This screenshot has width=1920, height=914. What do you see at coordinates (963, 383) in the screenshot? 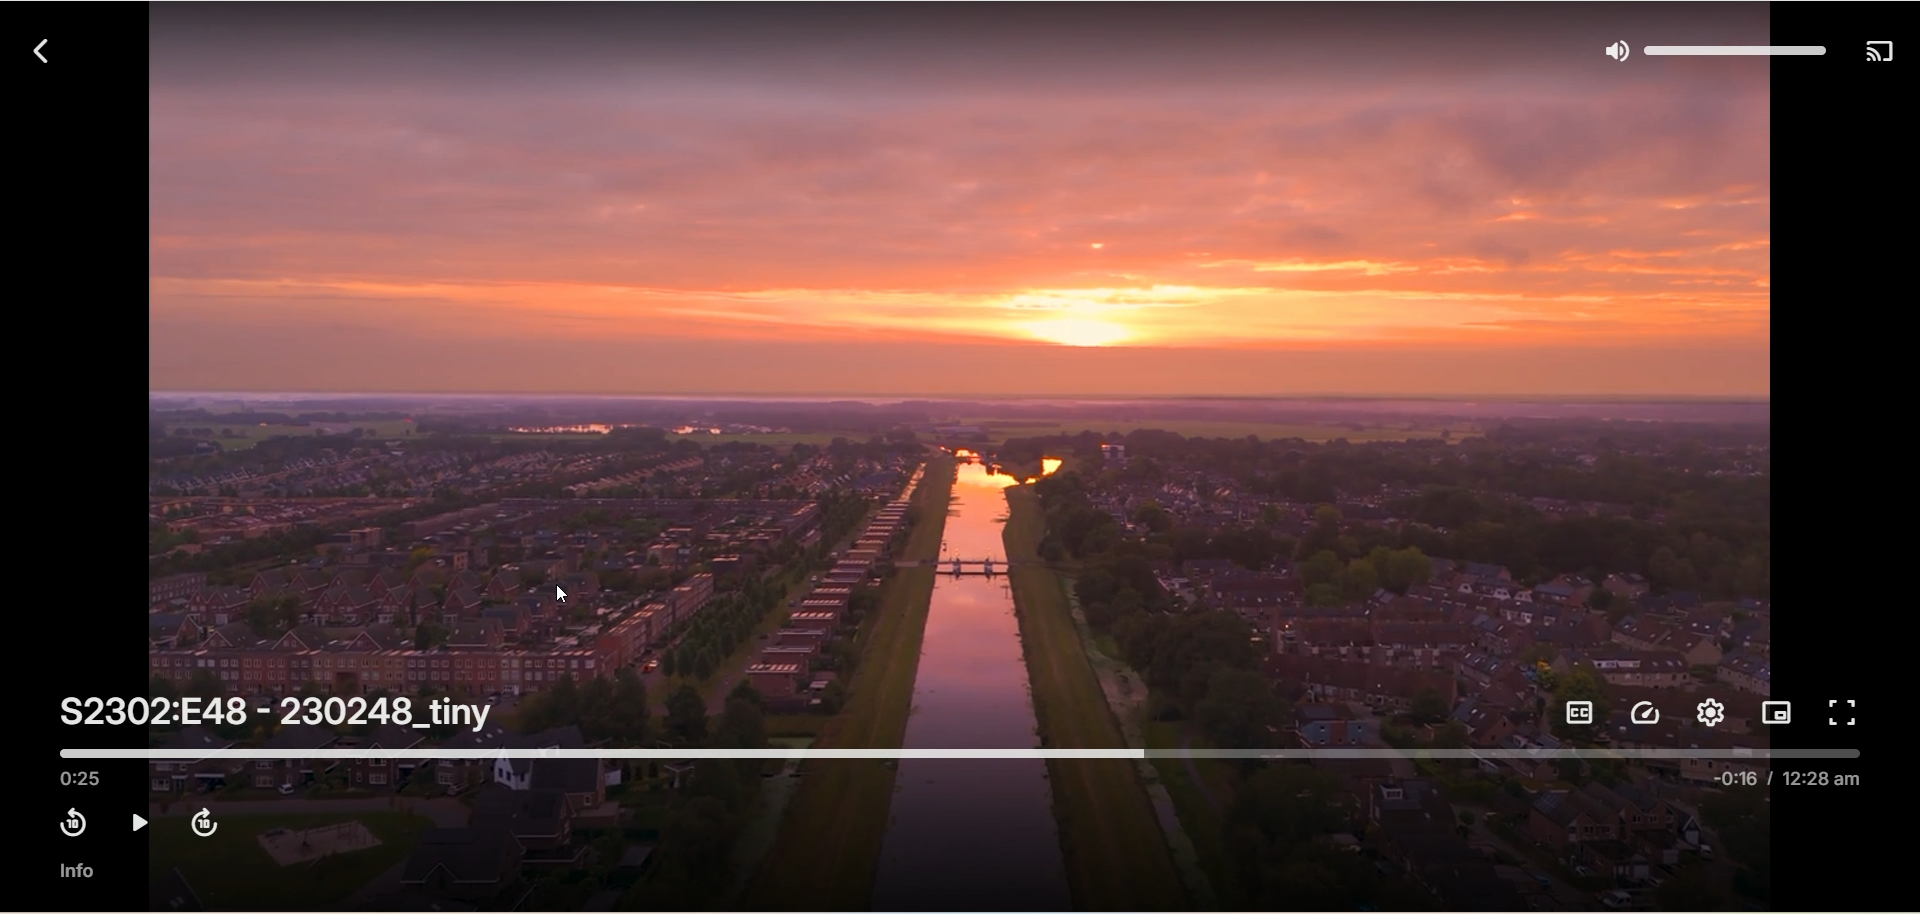
I see `video` at bounding box center [963, 383].